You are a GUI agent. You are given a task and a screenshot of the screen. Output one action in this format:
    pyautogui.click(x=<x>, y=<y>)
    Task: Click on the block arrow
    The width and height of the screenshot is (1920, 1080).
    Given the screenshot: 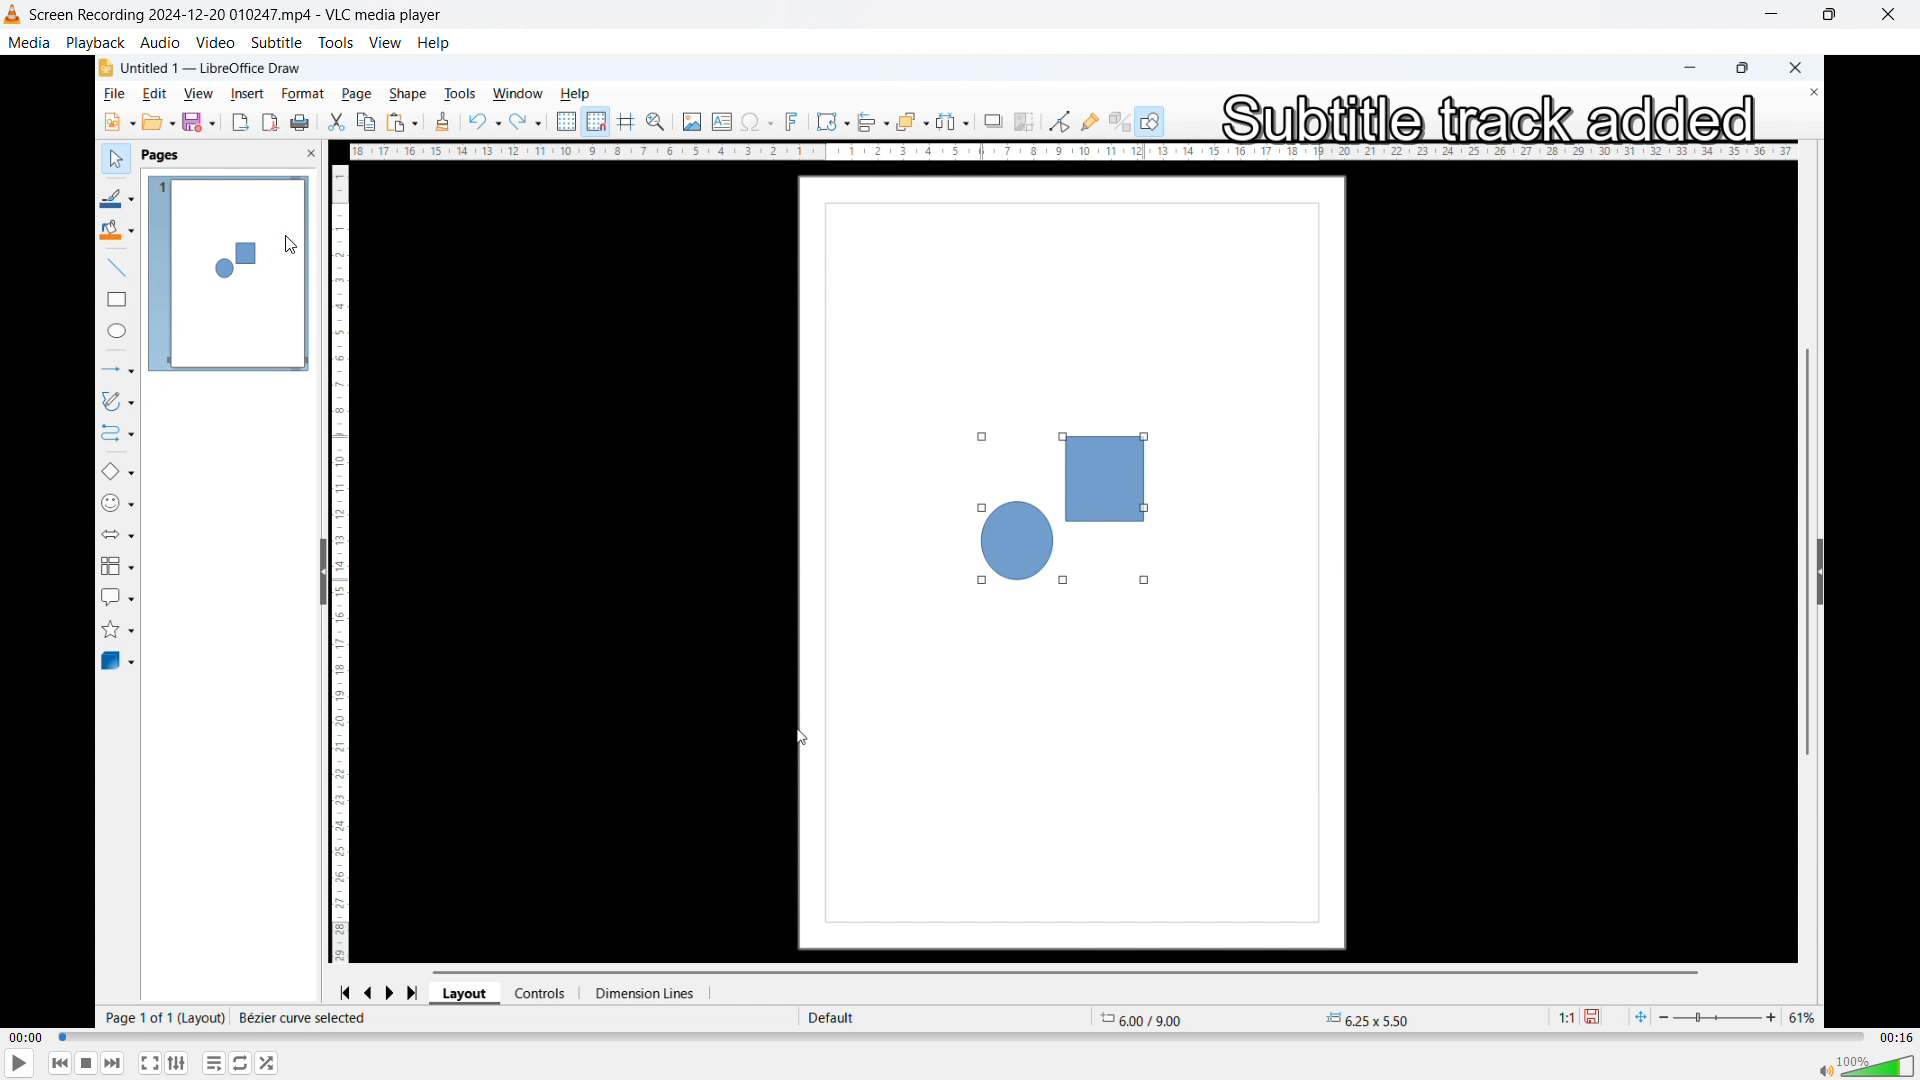 What is the action you would take?
    pyautogui.click(x=124, y=535)
    